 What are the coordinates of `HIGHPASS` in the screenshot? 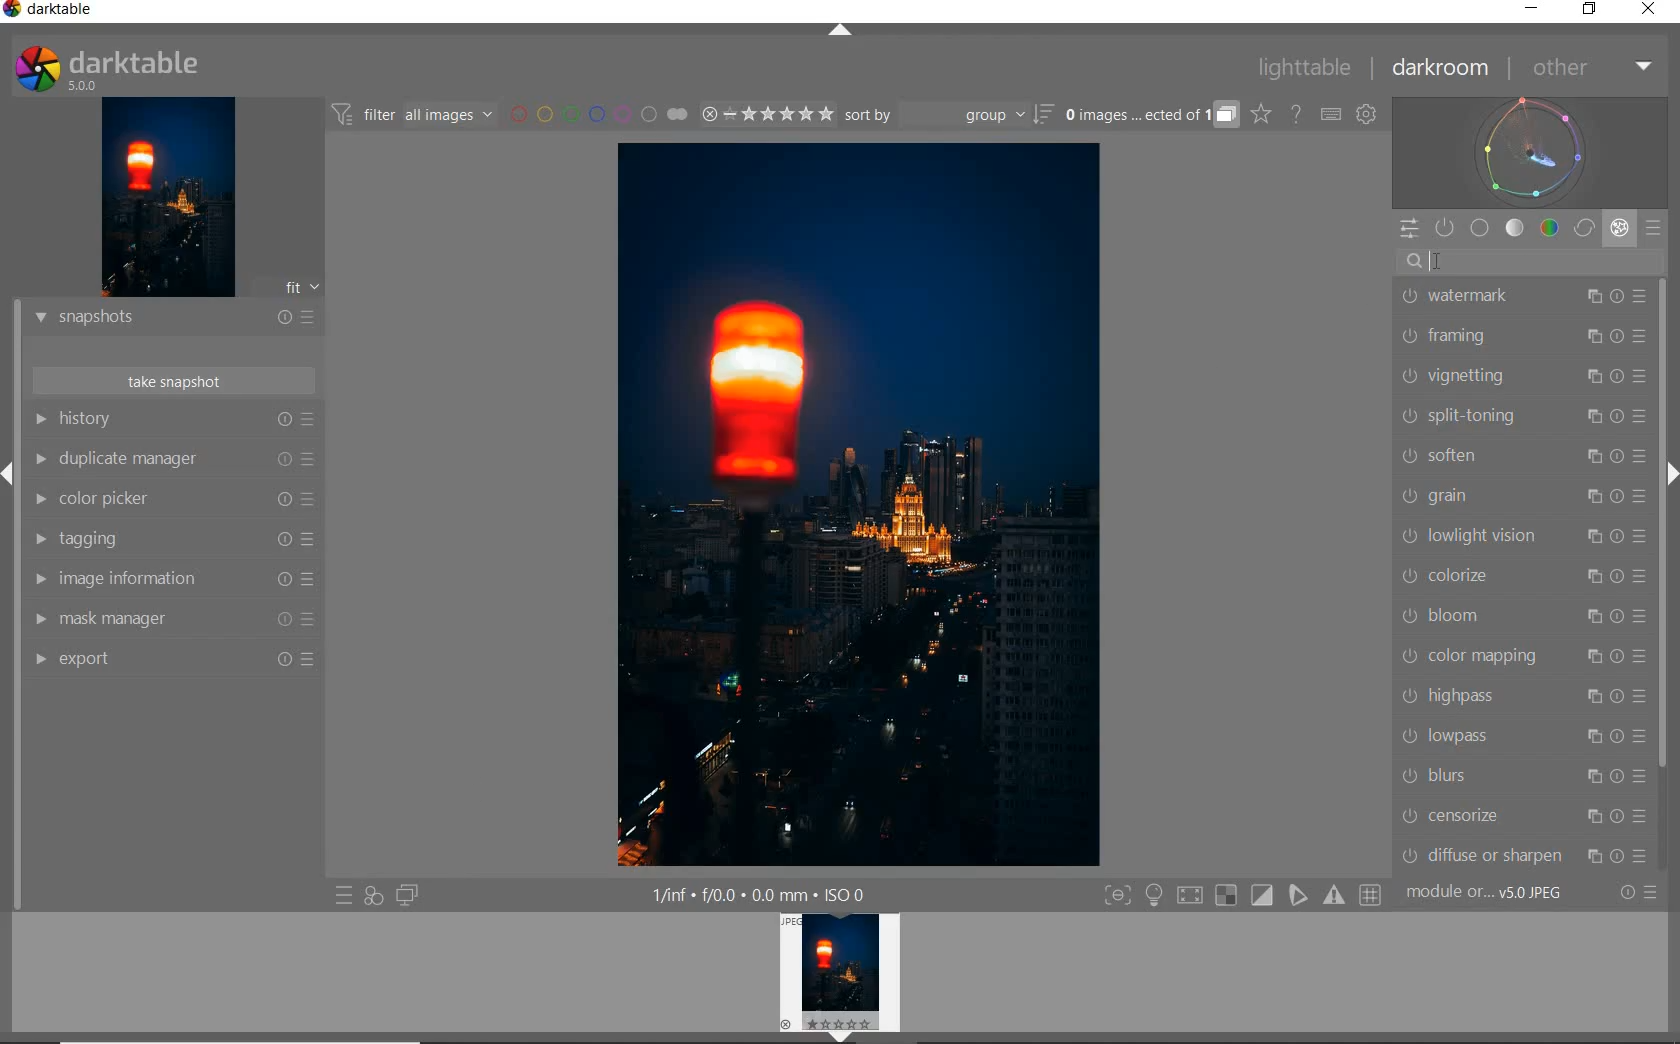 It's located at (1468, 695).